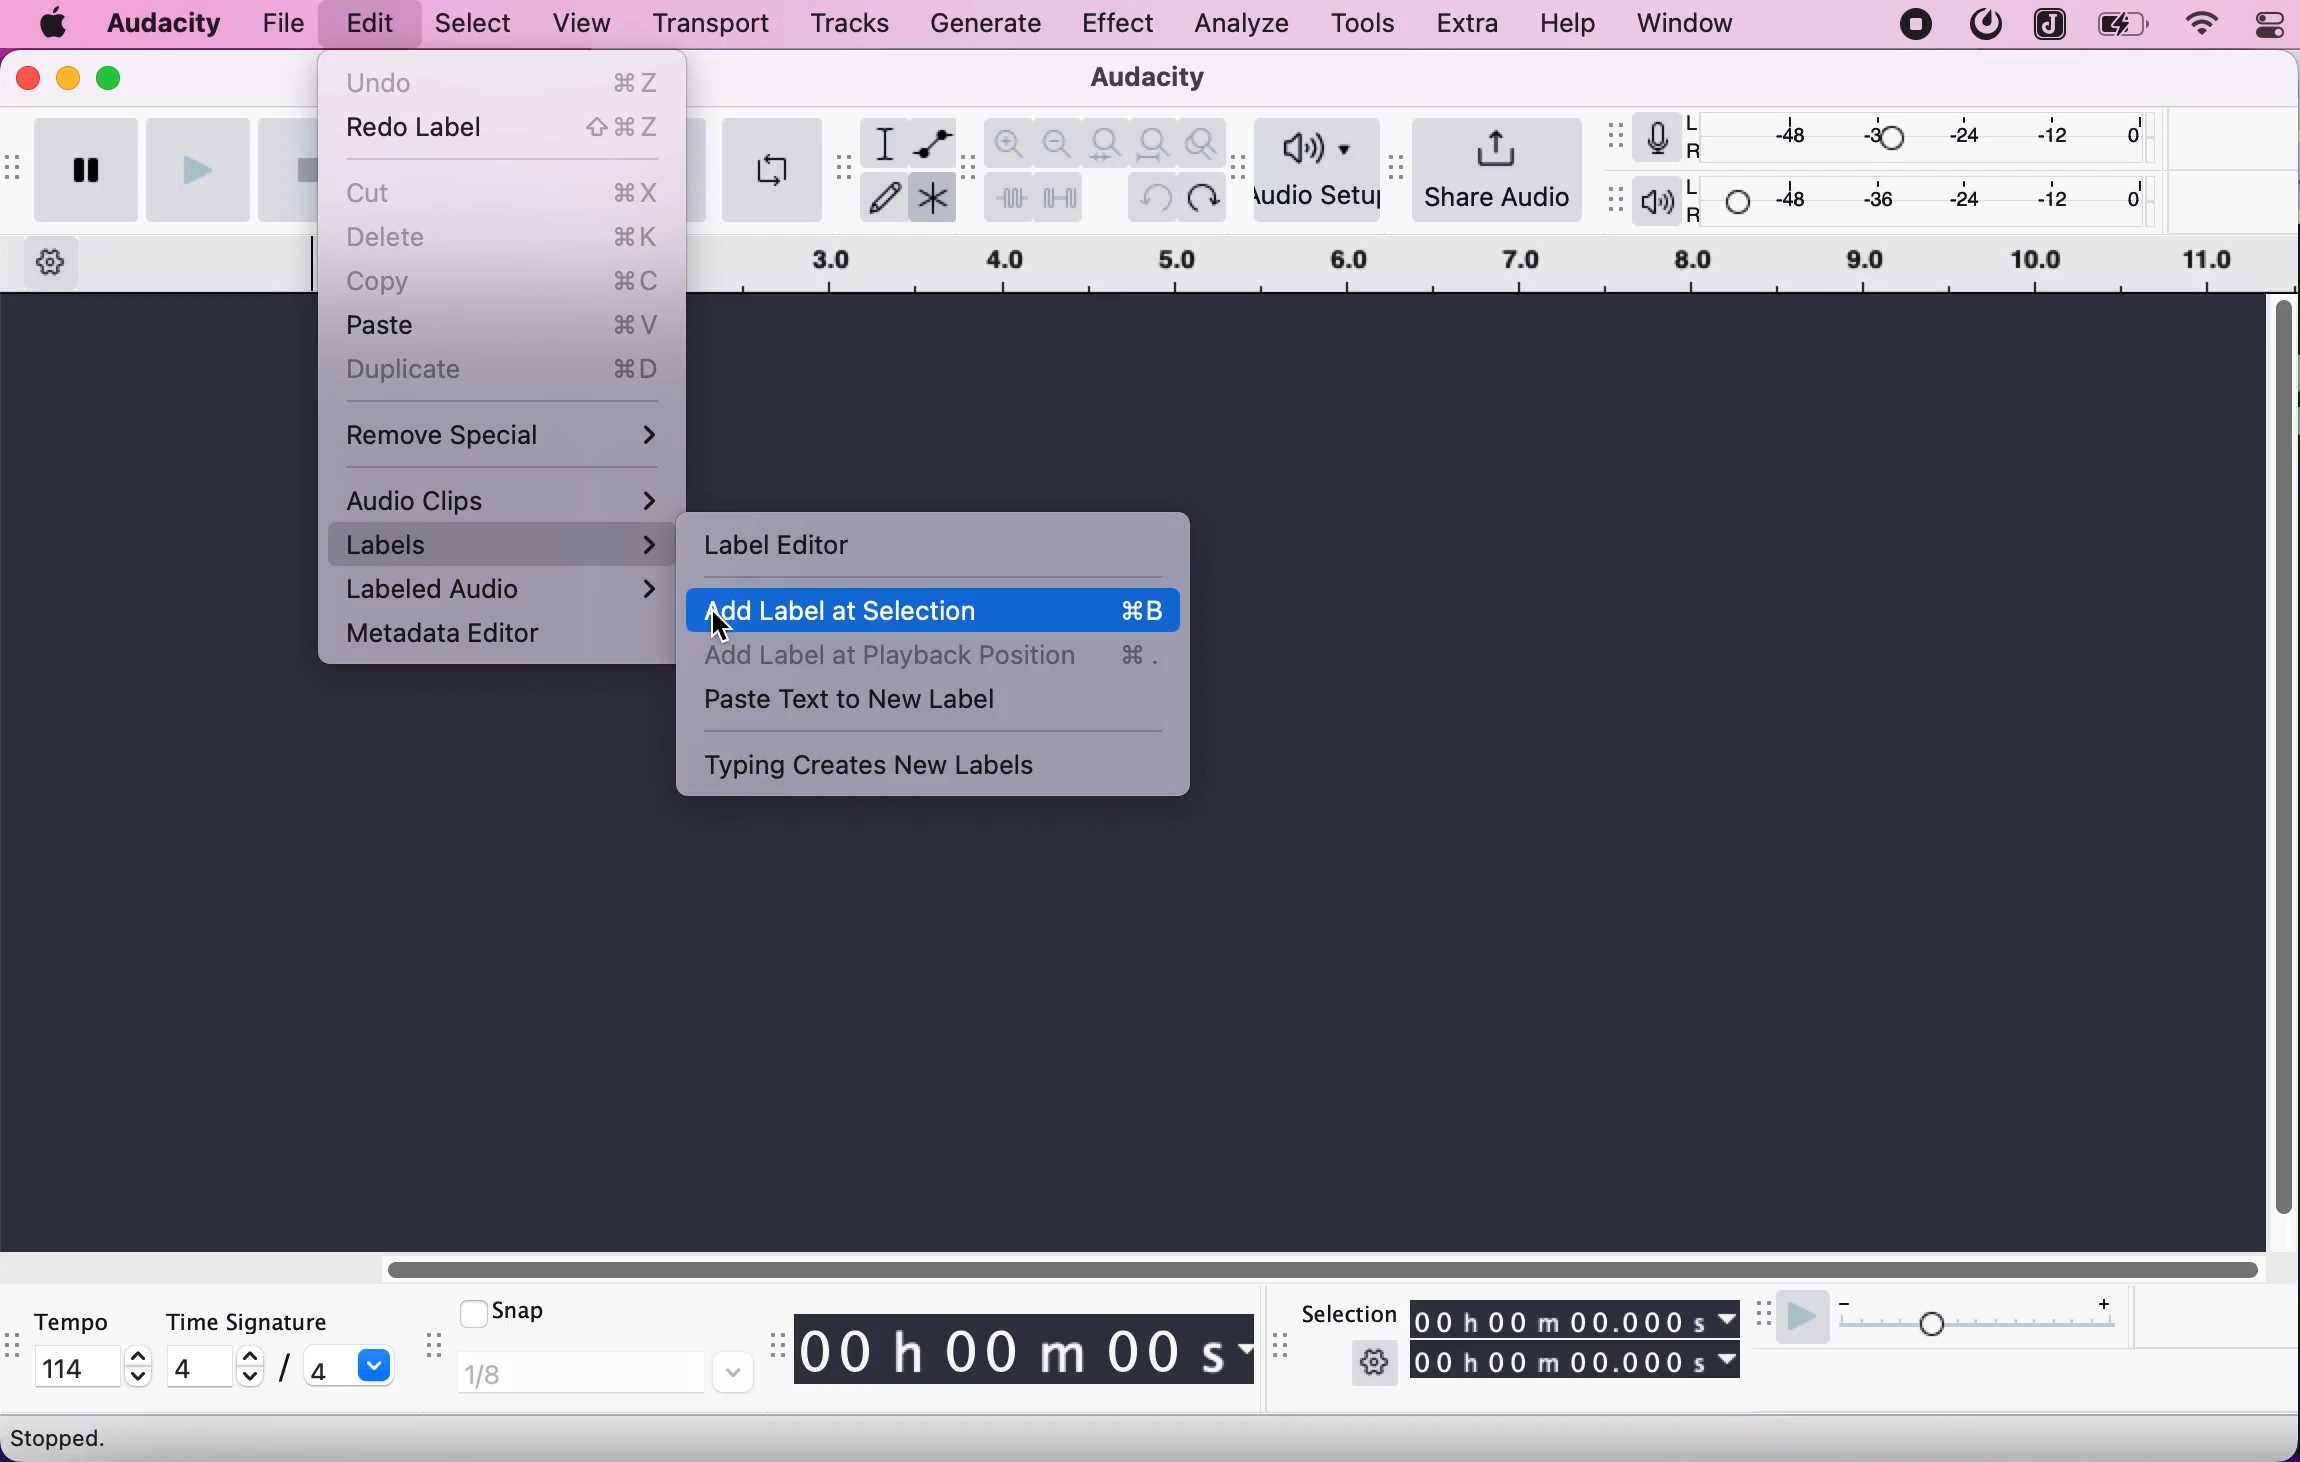 The height and width of the screenshot is (1462, 2300). What do you see at coordinates (1402, 160) in the screenshot?
I see `audacity share audio toolbar` at bounding box center [1402, 160].